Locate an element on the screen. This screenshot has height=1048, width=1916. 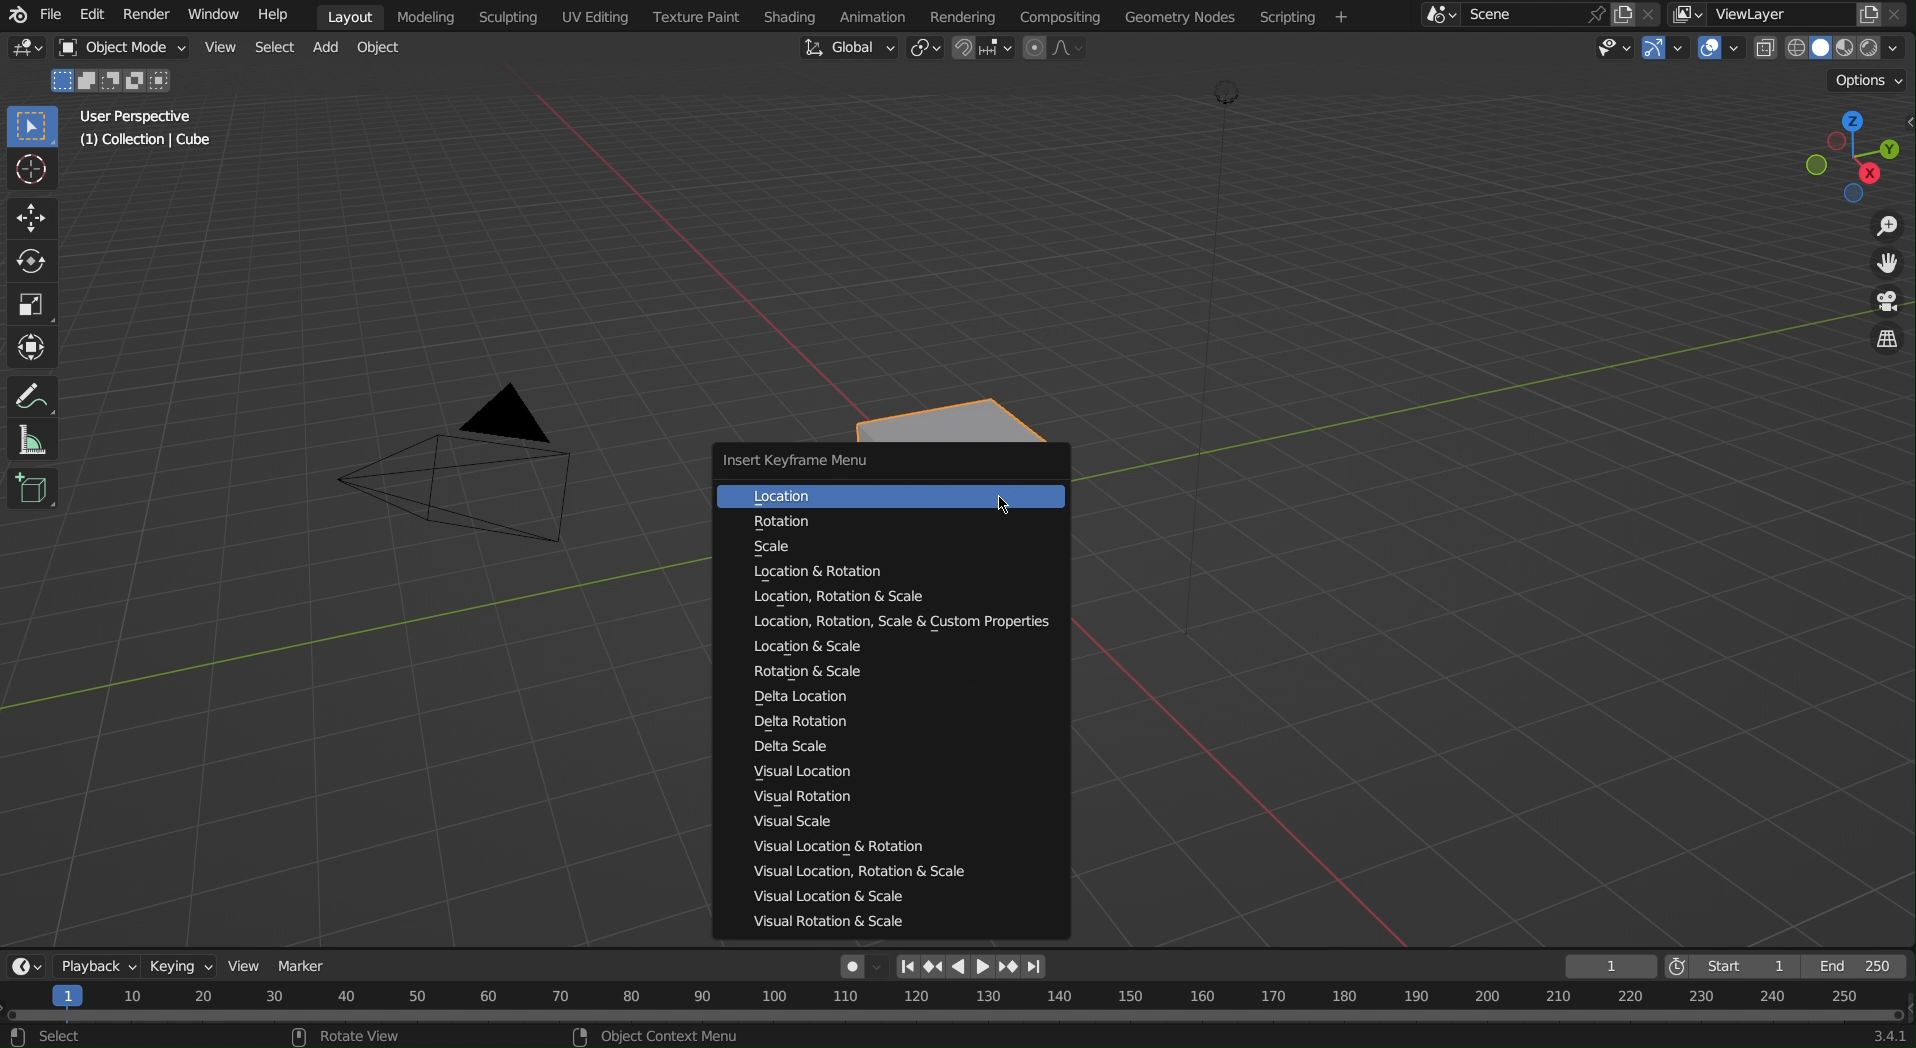
Rotation & Scale is located at coordinates (793, 673).